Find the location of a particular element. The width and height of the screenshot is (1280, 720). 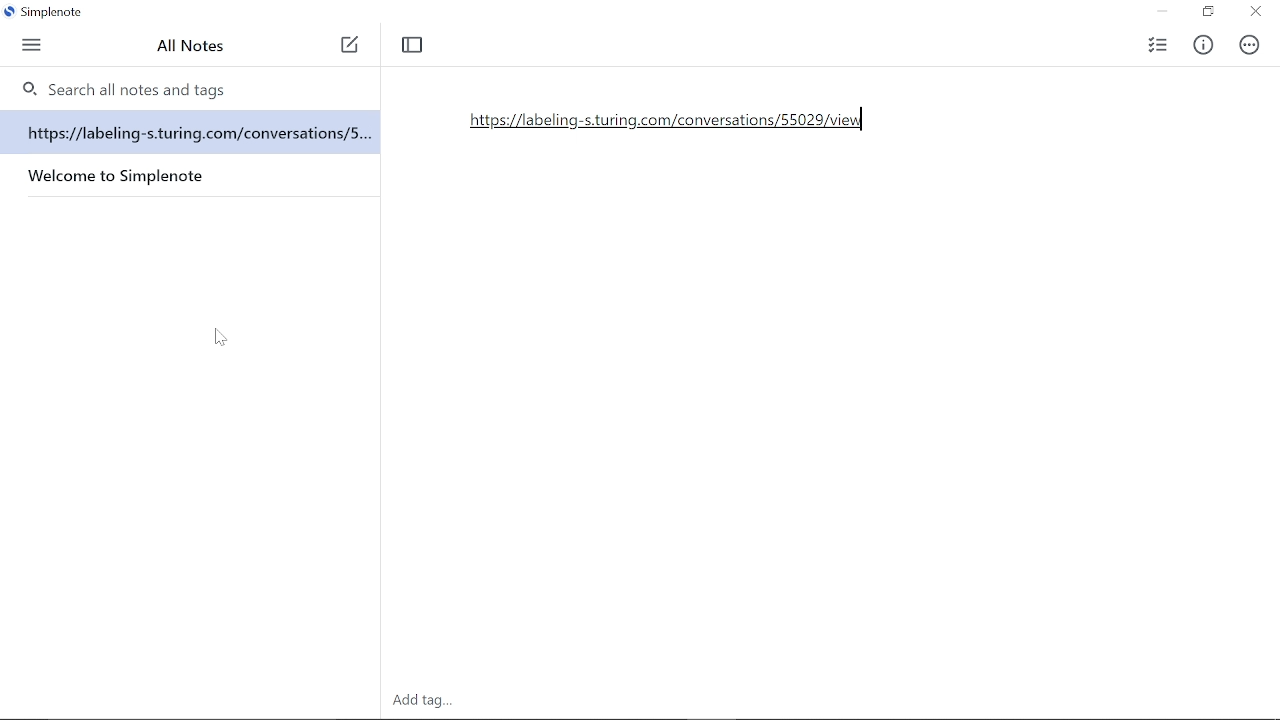

Add tag is located at coordinates (423, 703).